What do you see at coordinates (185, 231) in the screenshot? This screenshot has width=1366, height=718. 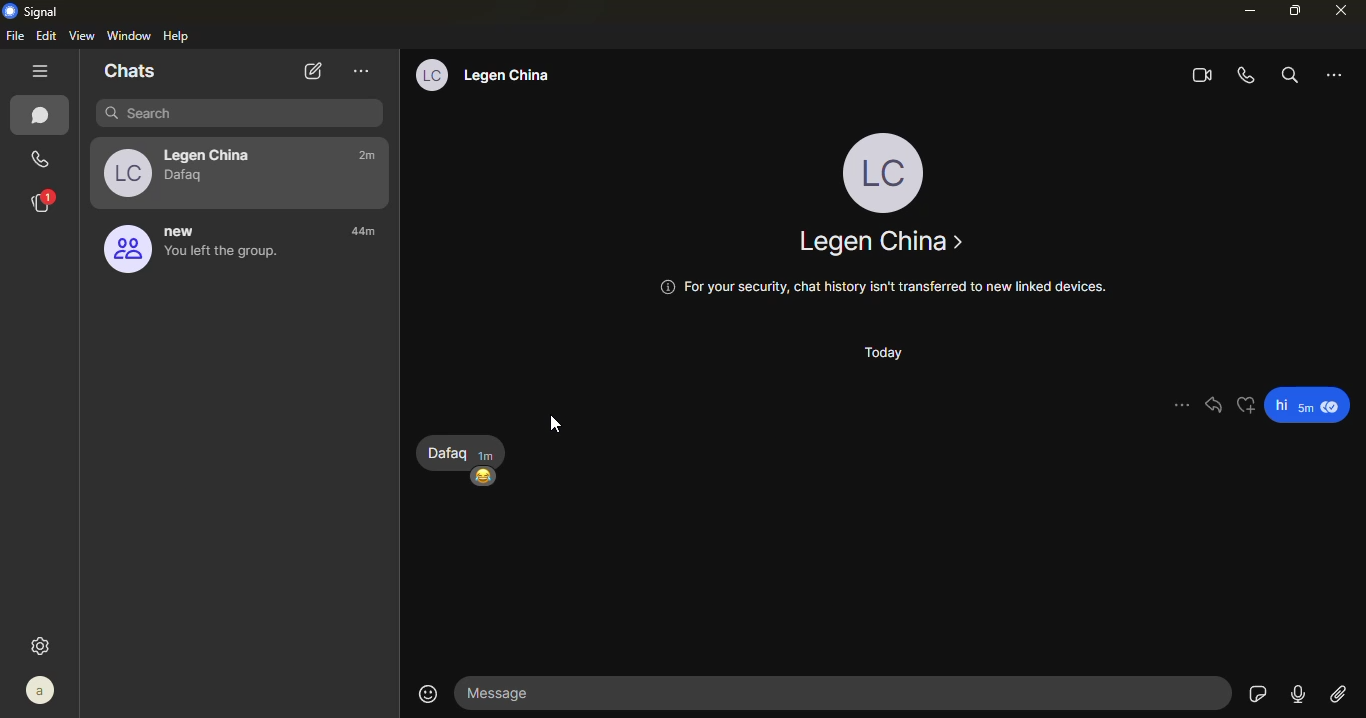 I see `new` at bounding box center [185, 231].